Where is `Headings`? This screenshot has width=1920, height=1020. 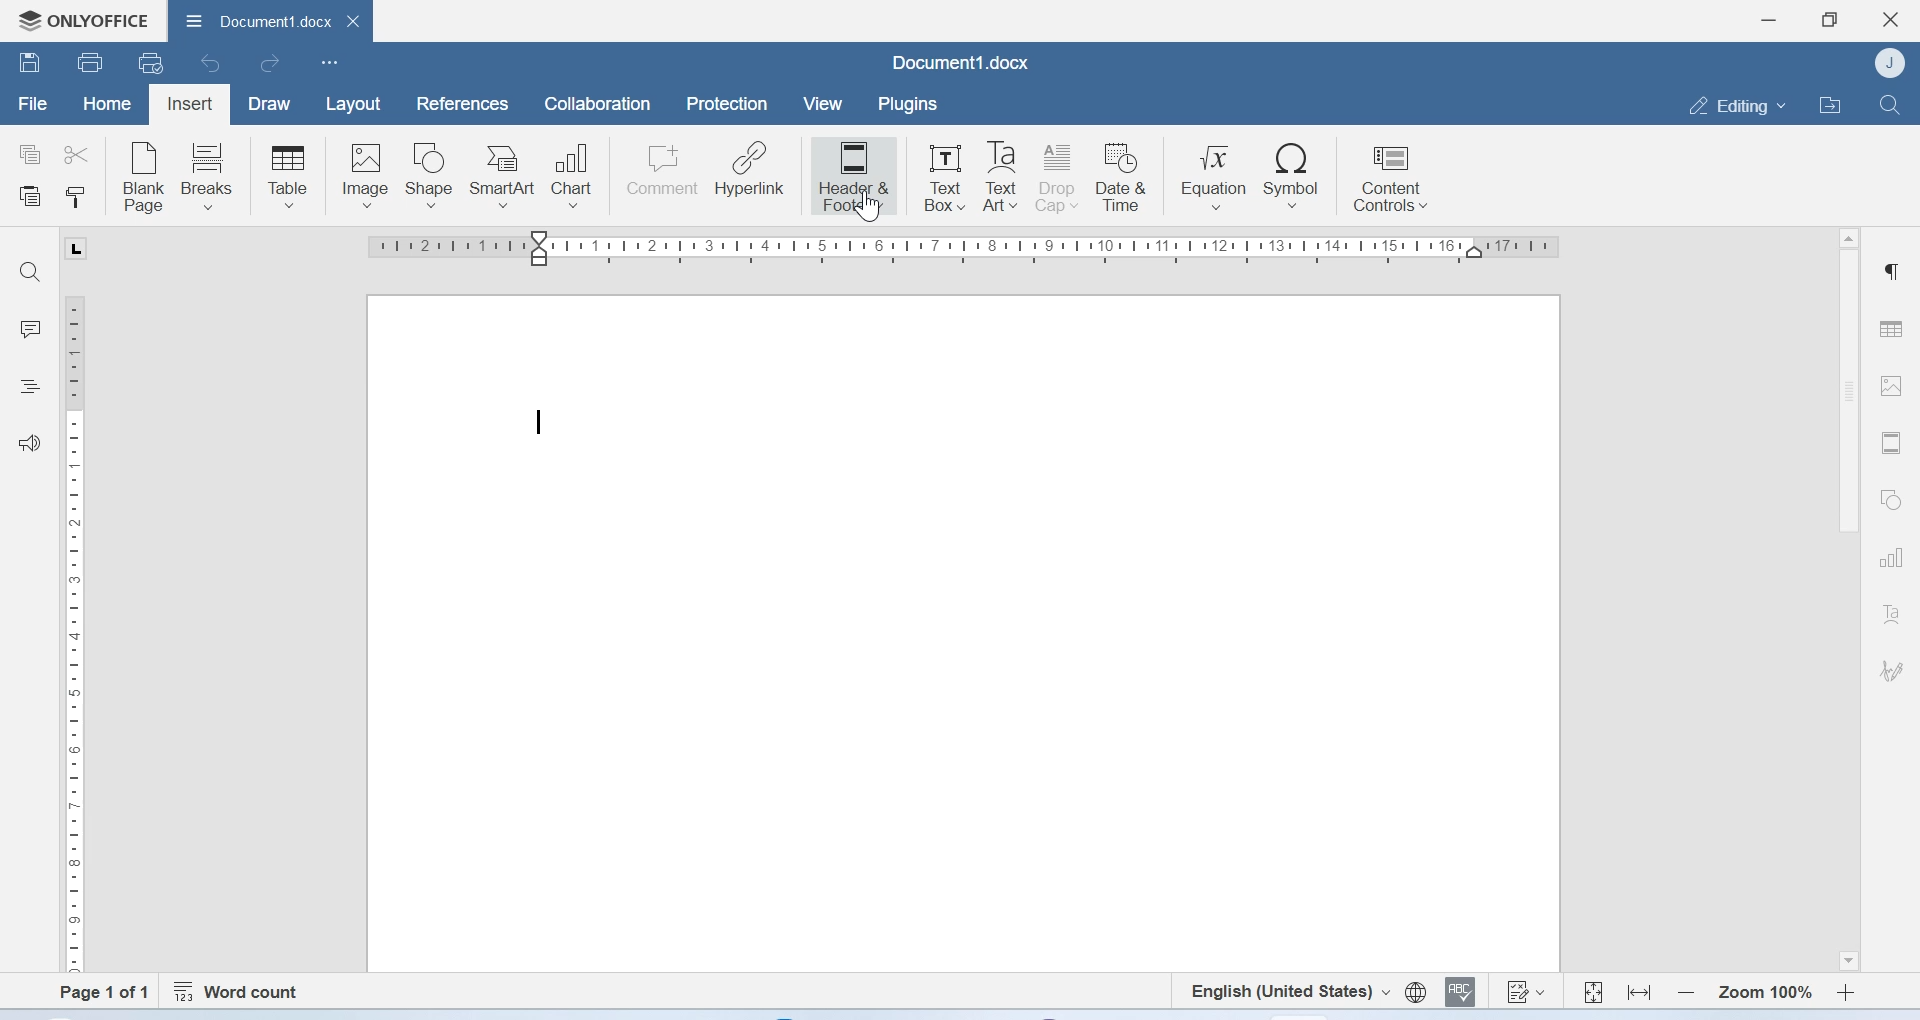
Headings is located at coordinates (33, 385).